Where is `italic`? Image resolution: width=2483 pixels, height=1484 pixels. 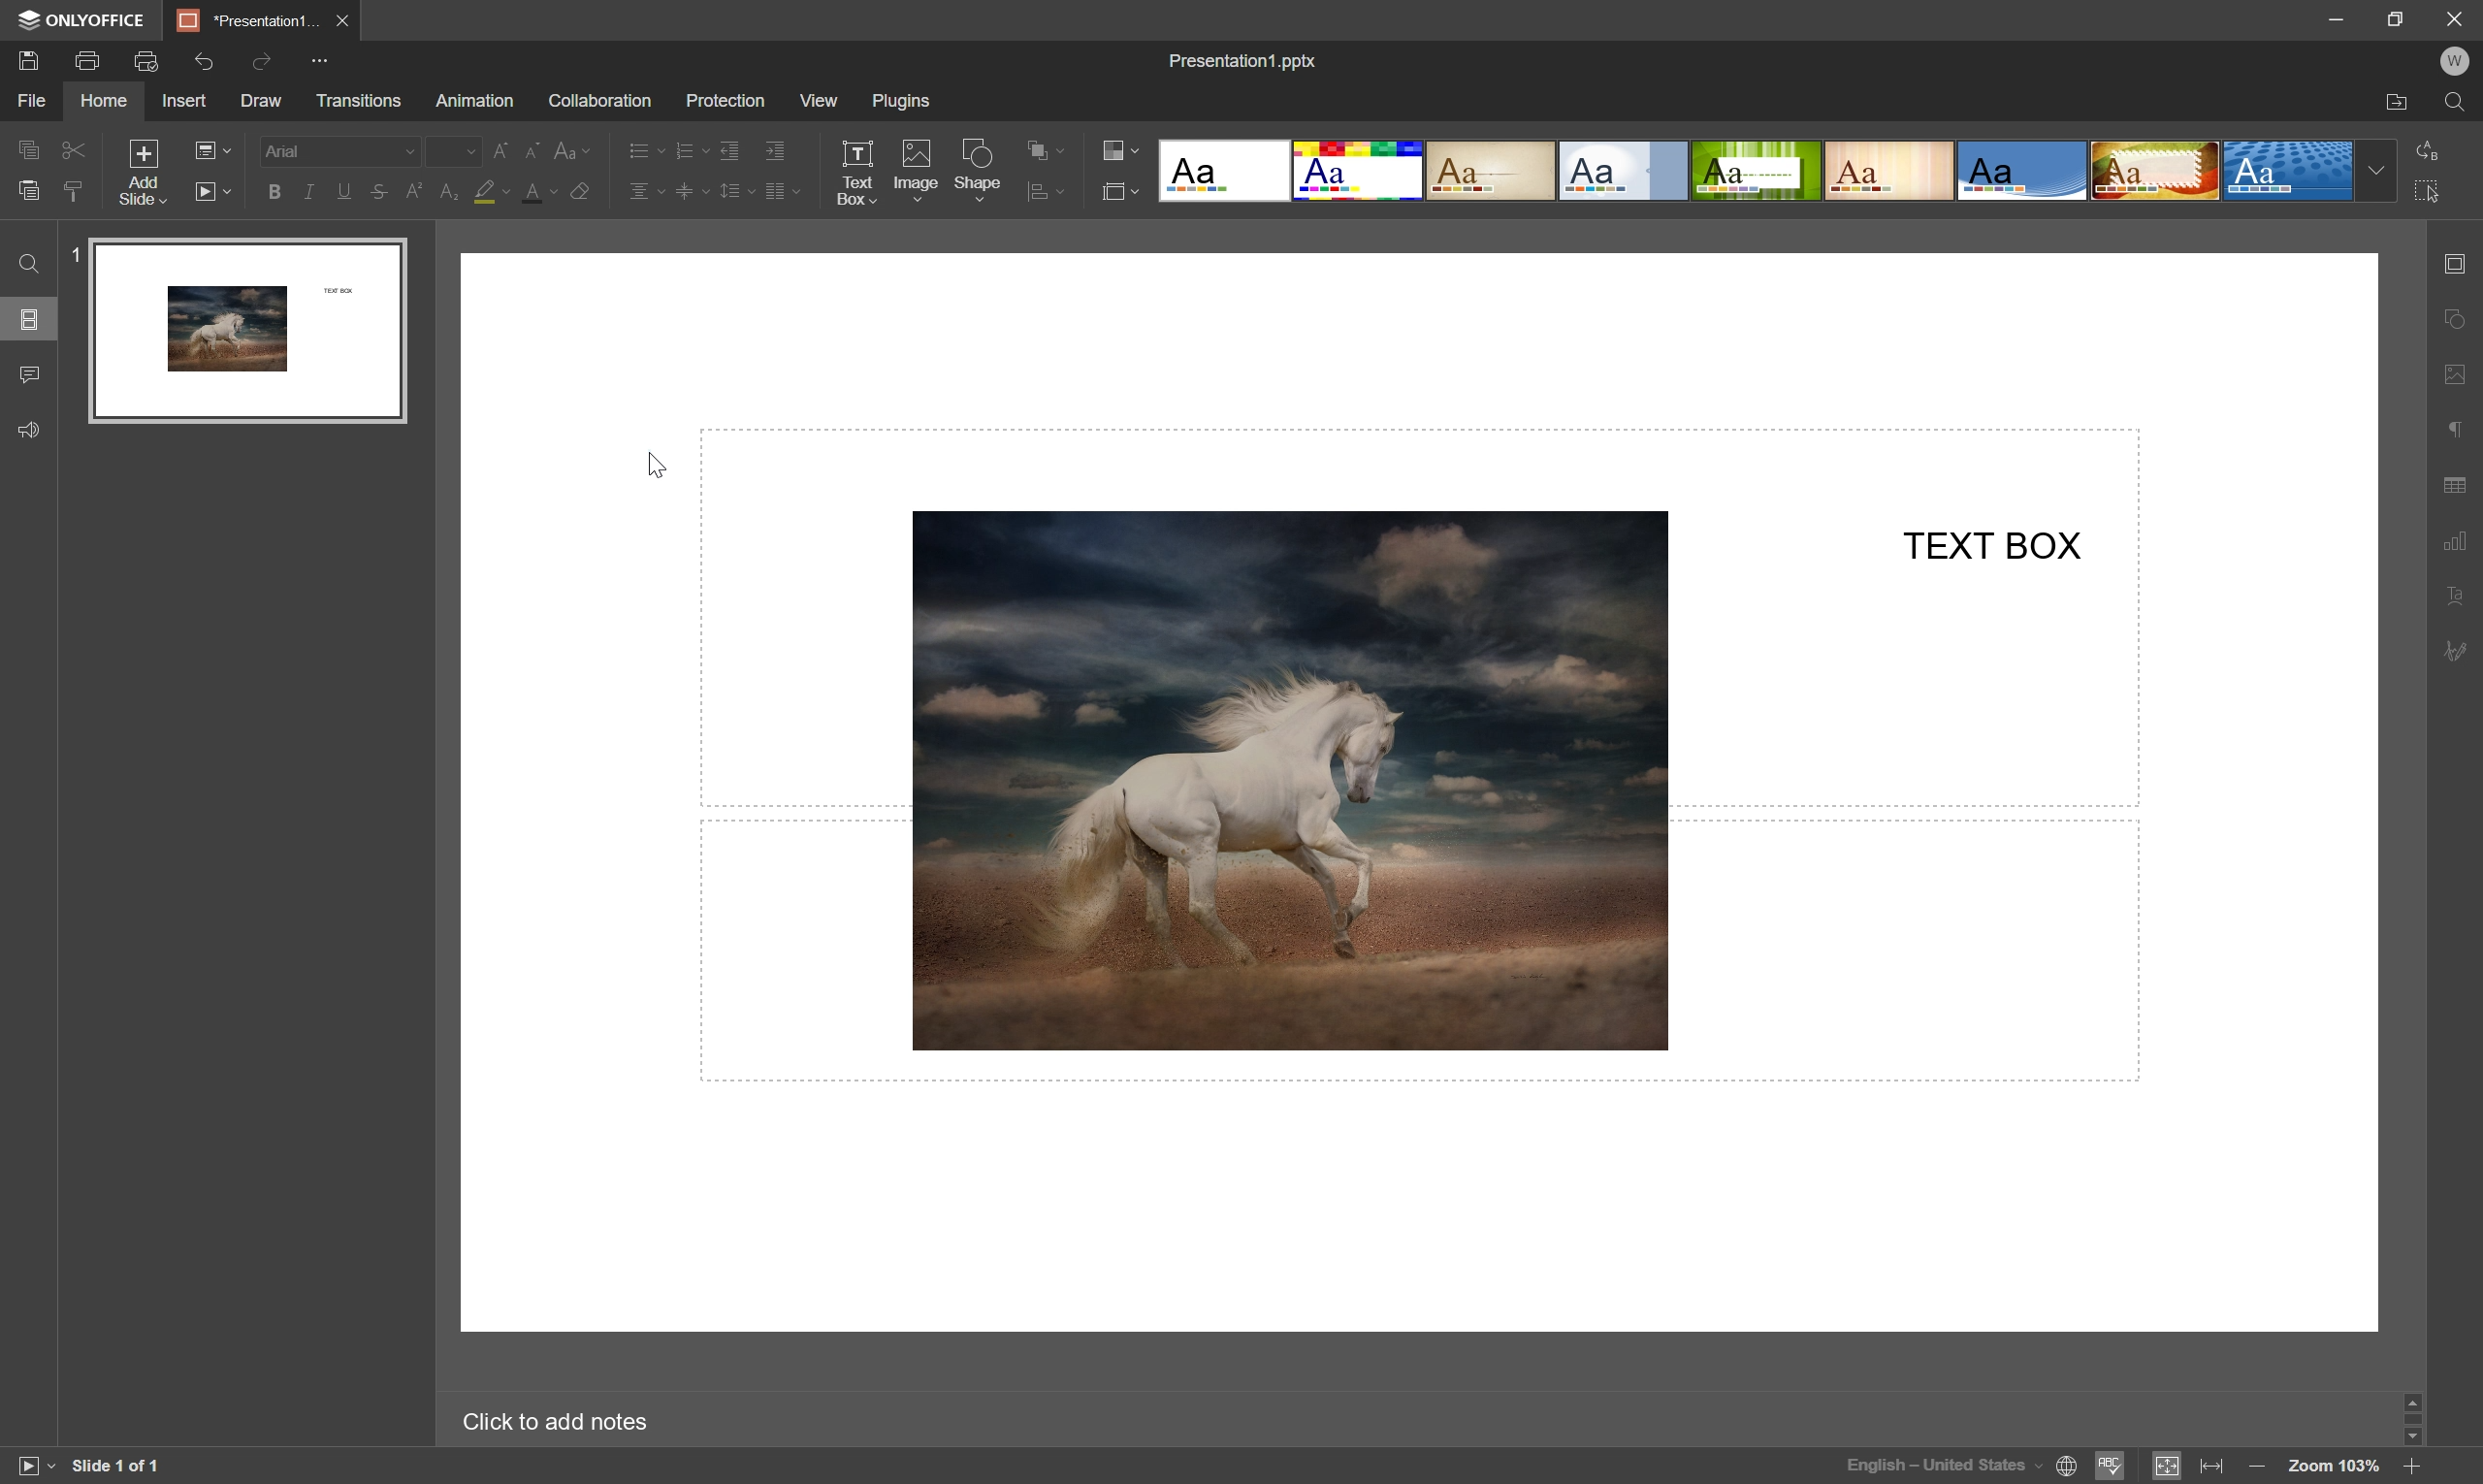
italic is located at coordinates (309, 190).